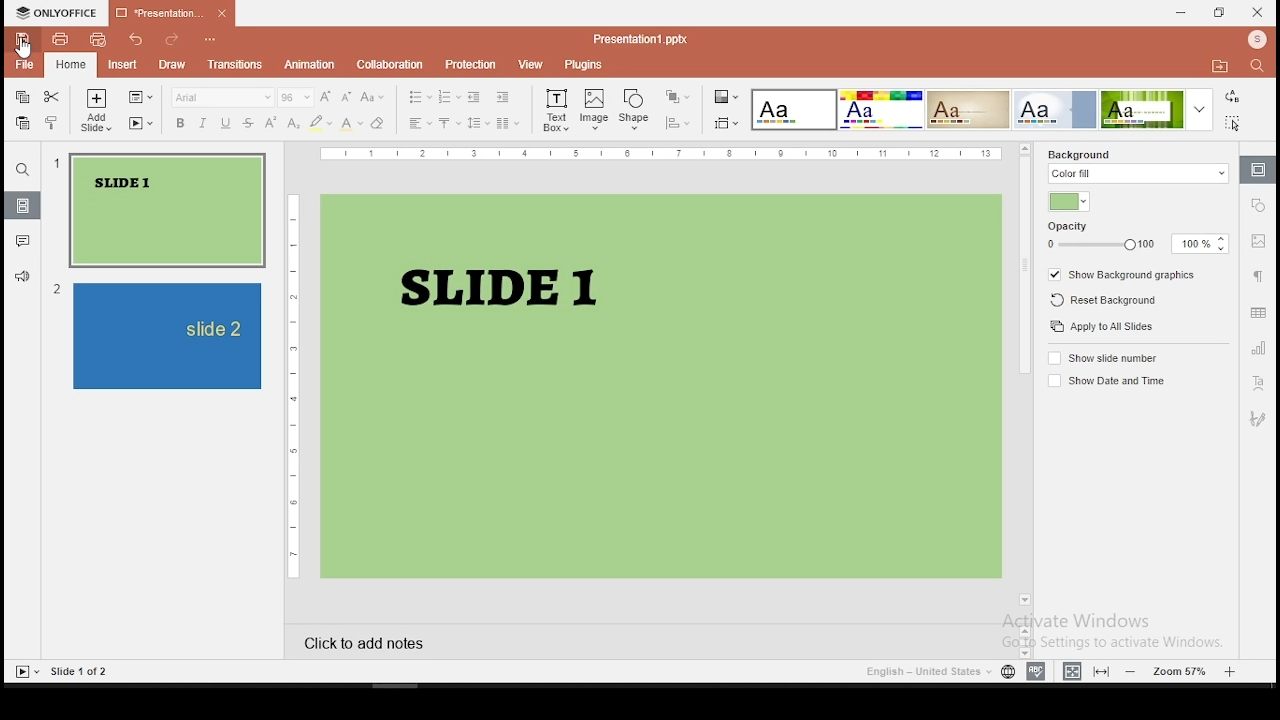 The image size is (1280, 720). What do you see at coordinates (172, 63) in the screenshot?
I see `draw` at bounding box center [172, 63].